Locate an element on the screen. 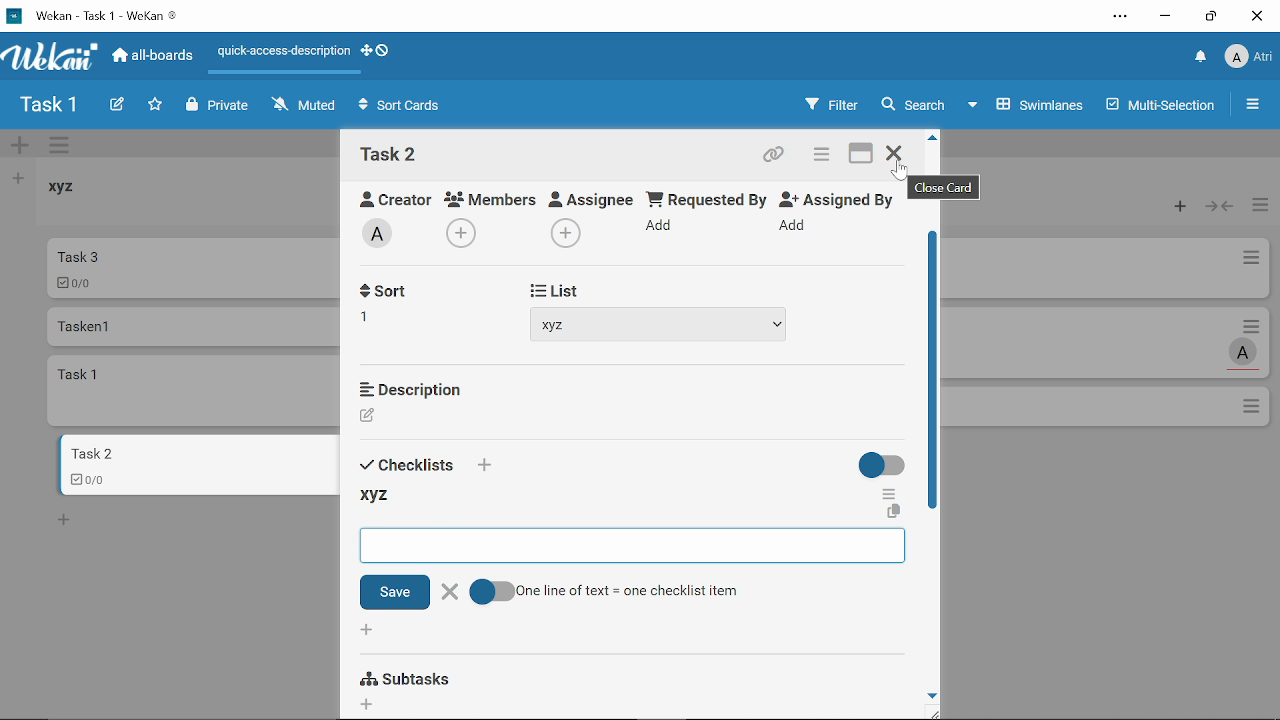 The height and width of the screenshot is (720, 1280). Creator is located at coordinates (388, 196).